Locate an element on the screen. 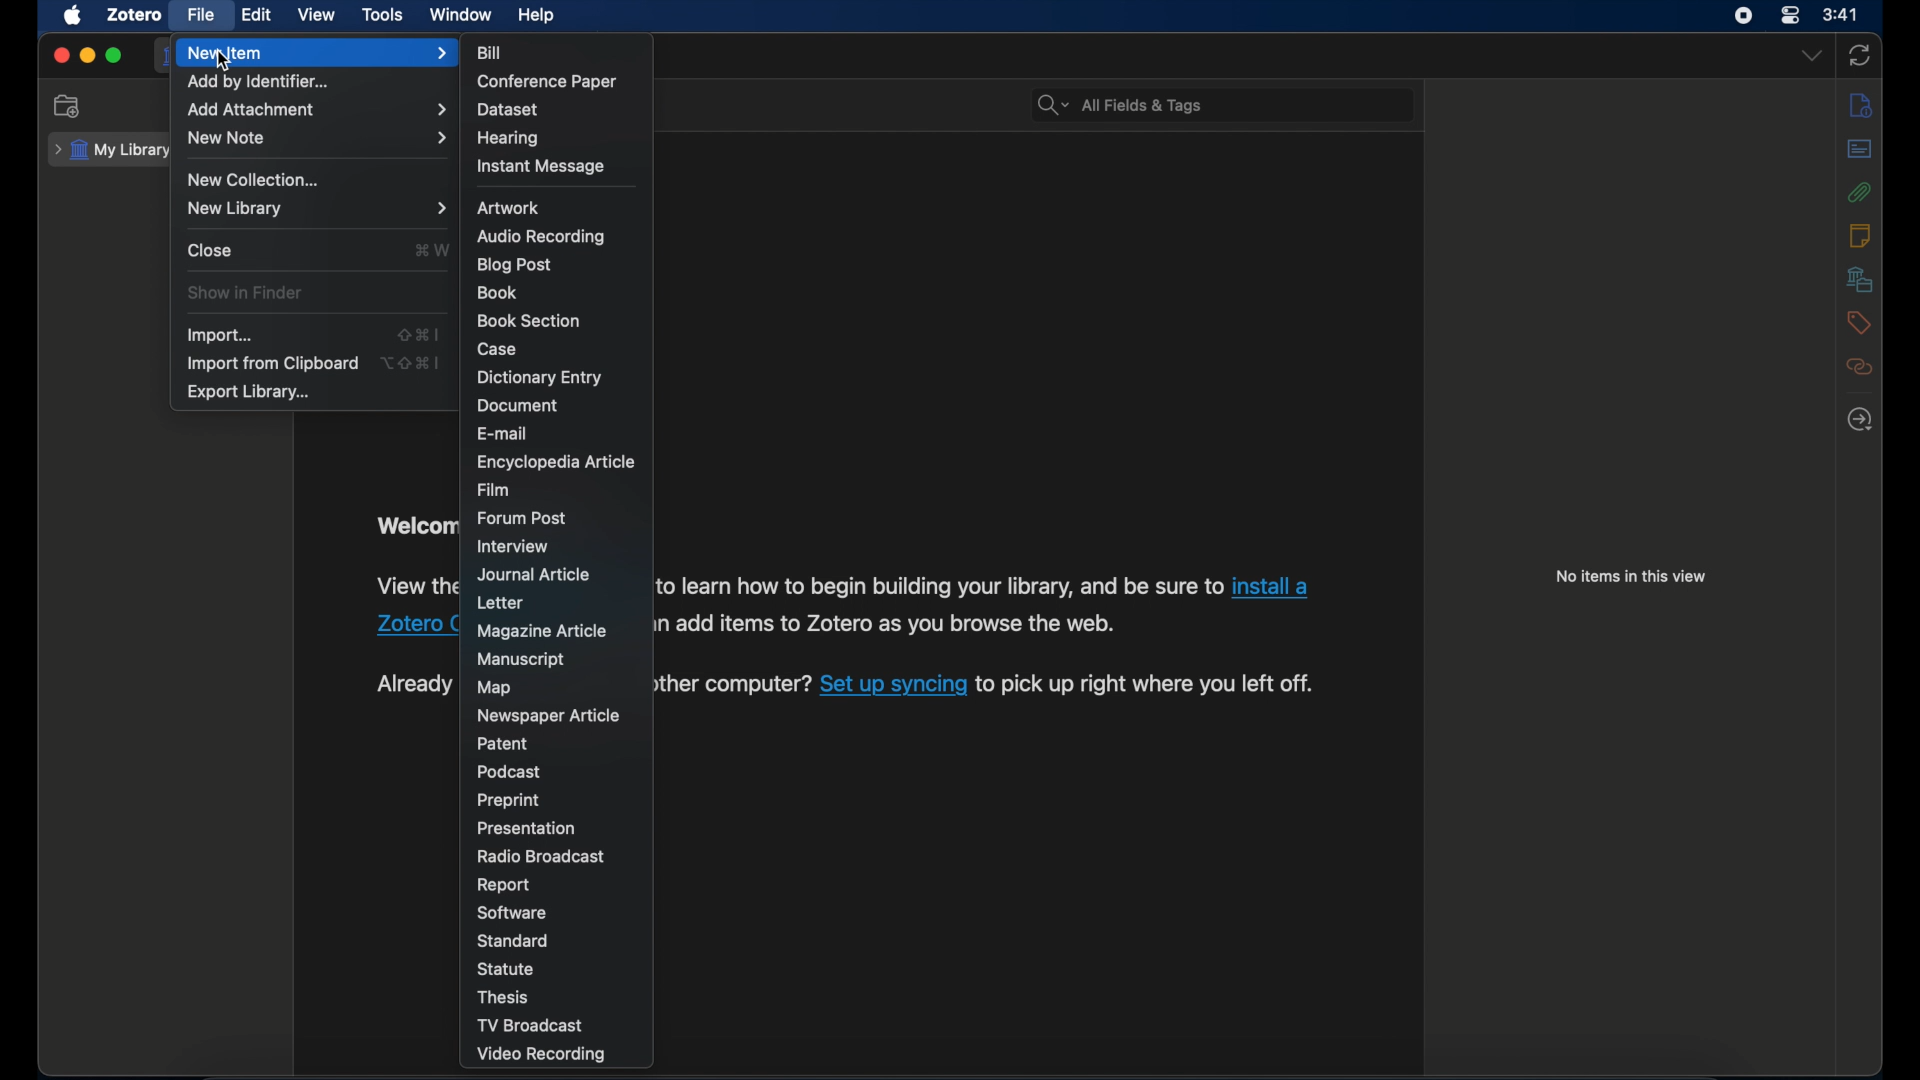  magazine article is located at coordinates (545, 632).